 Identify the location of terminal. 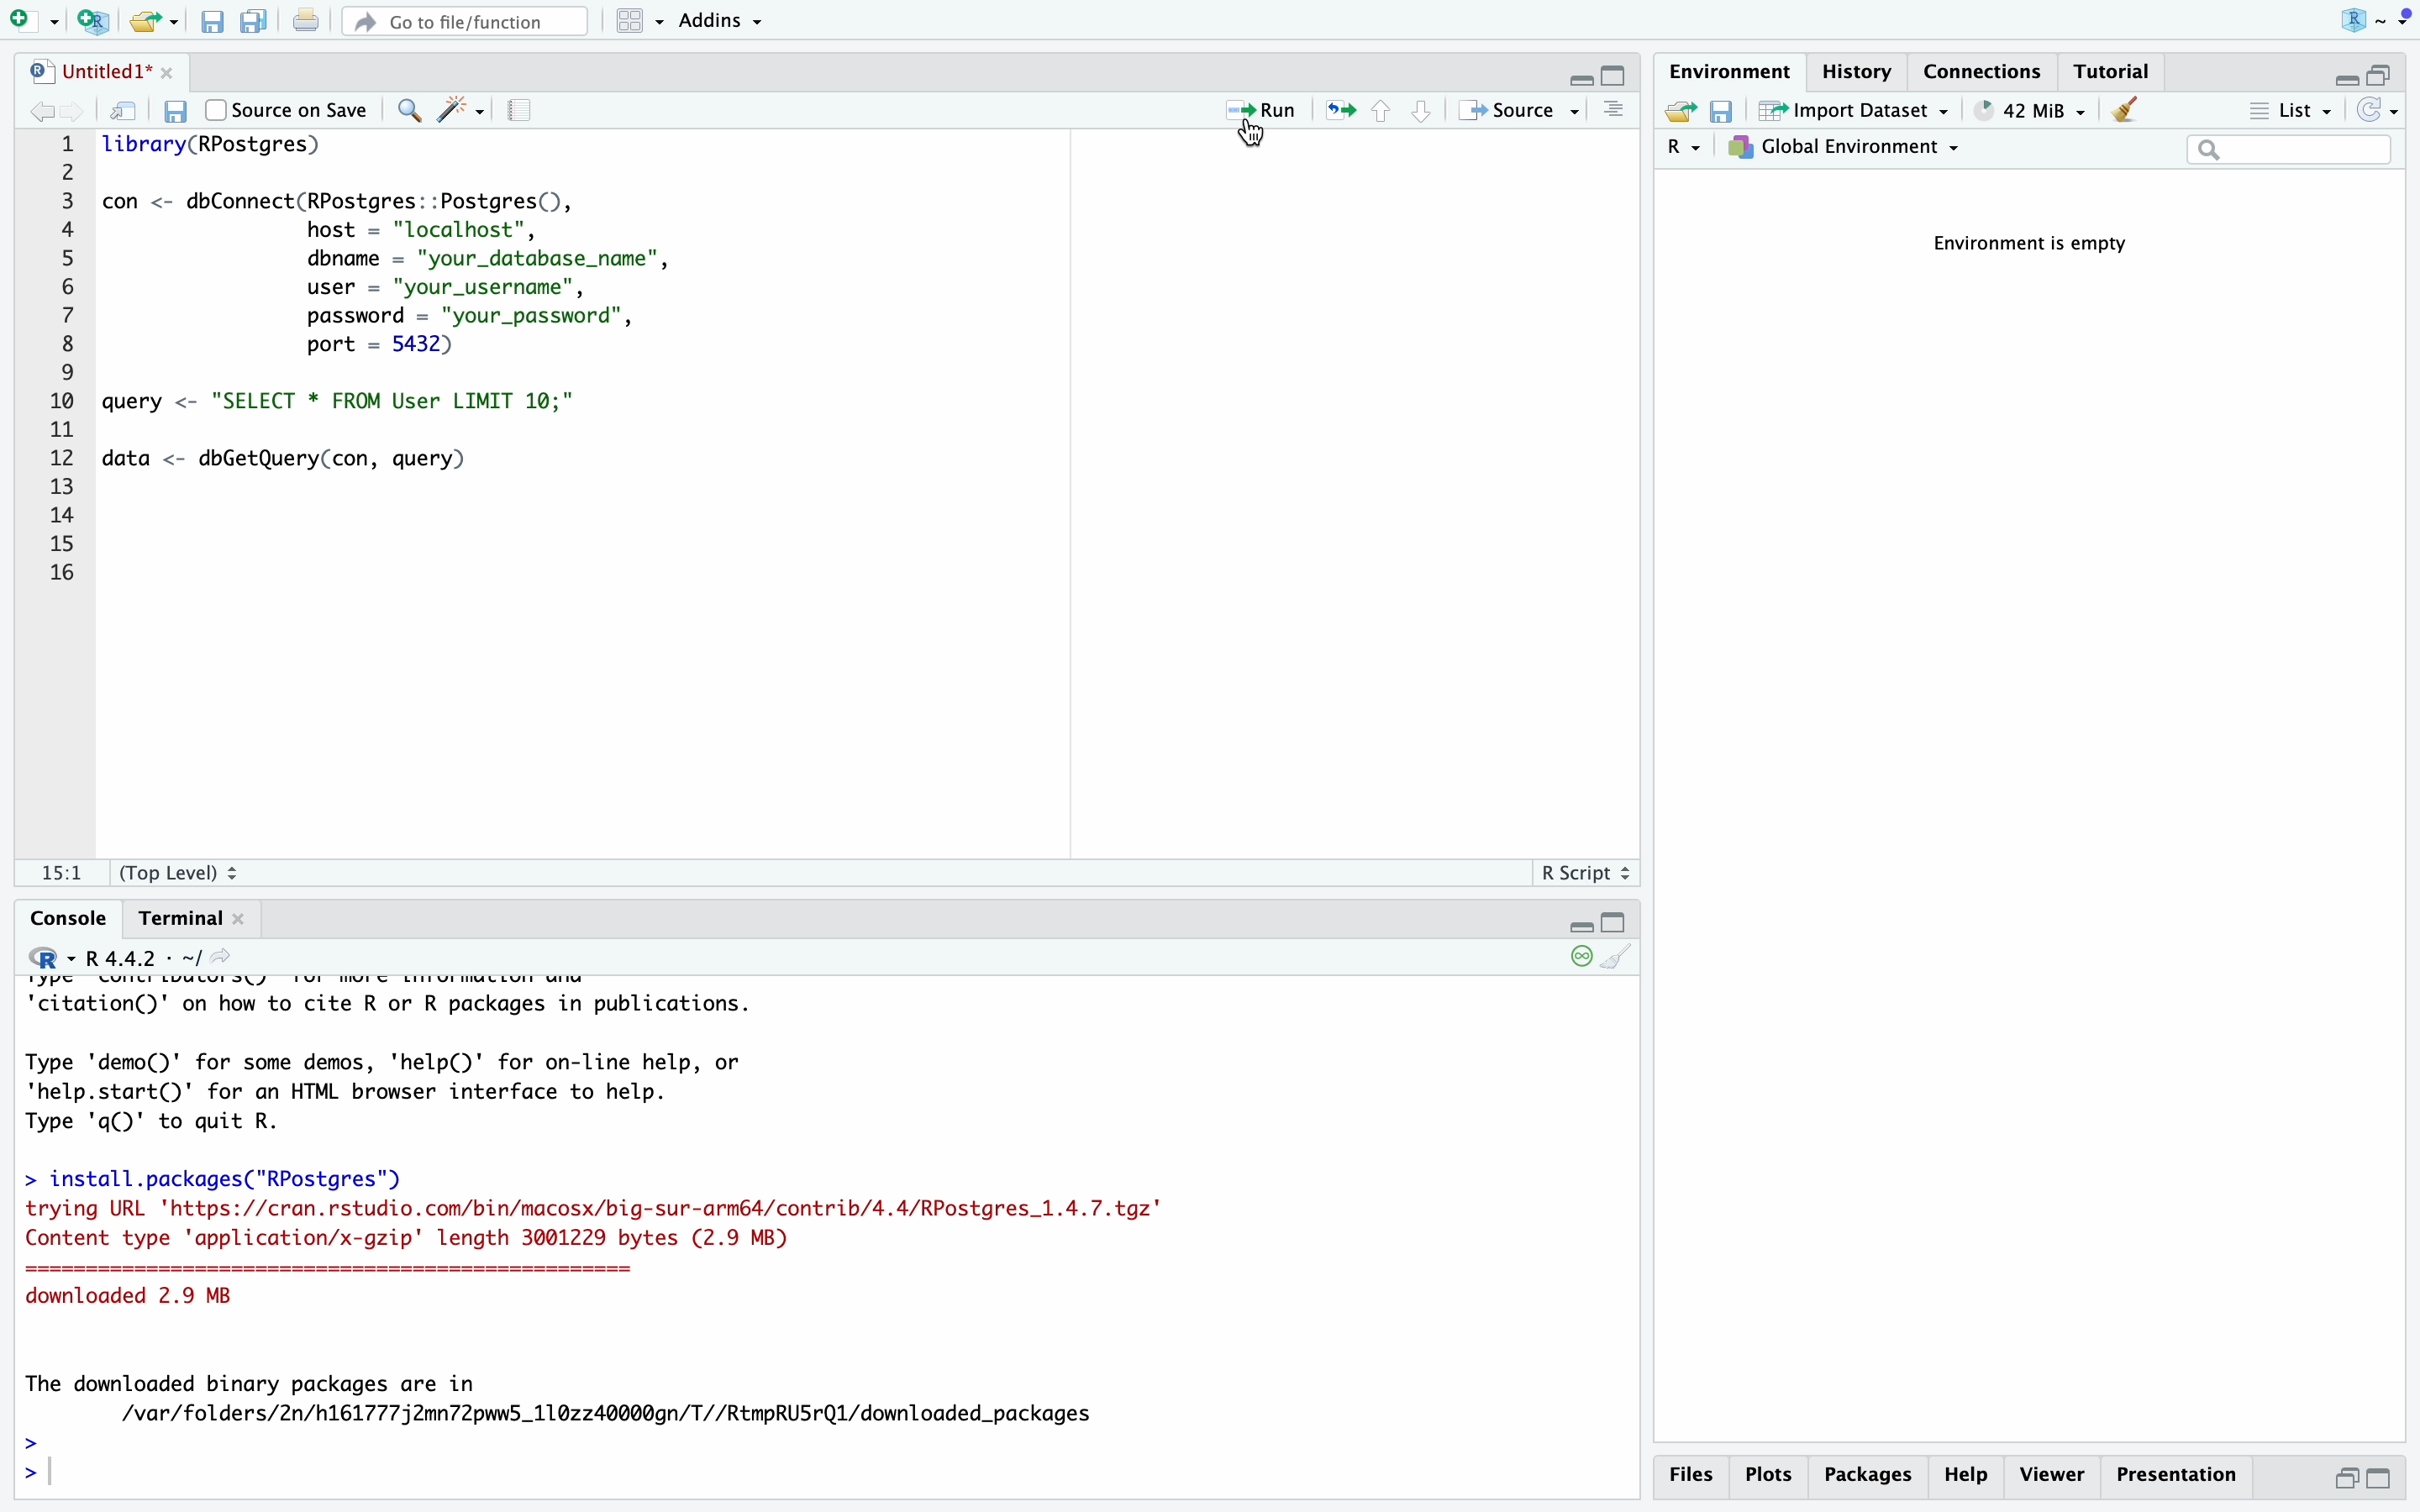
(177, 920).